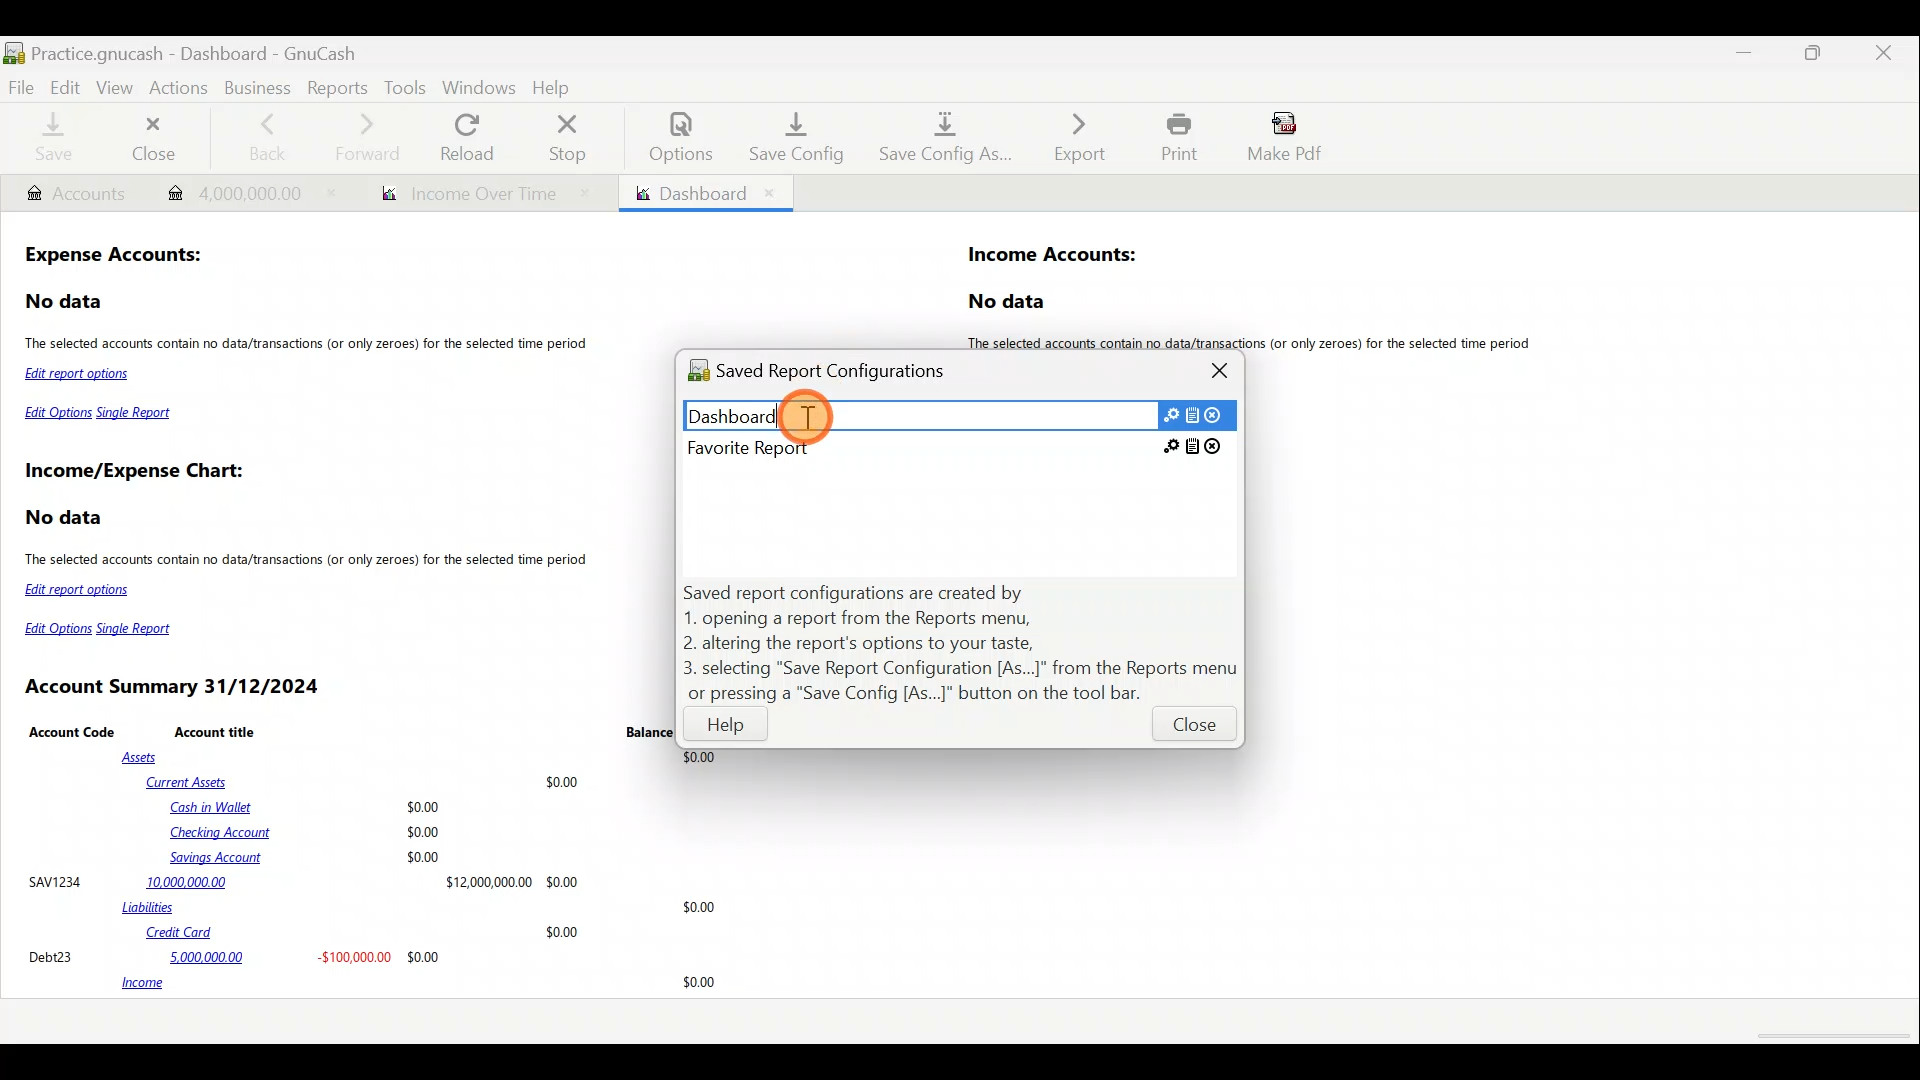  What do you see at coordinates (423, 907) in the screenshot?
I see `Liabilities $0.00` at bounding box center [423, 907].